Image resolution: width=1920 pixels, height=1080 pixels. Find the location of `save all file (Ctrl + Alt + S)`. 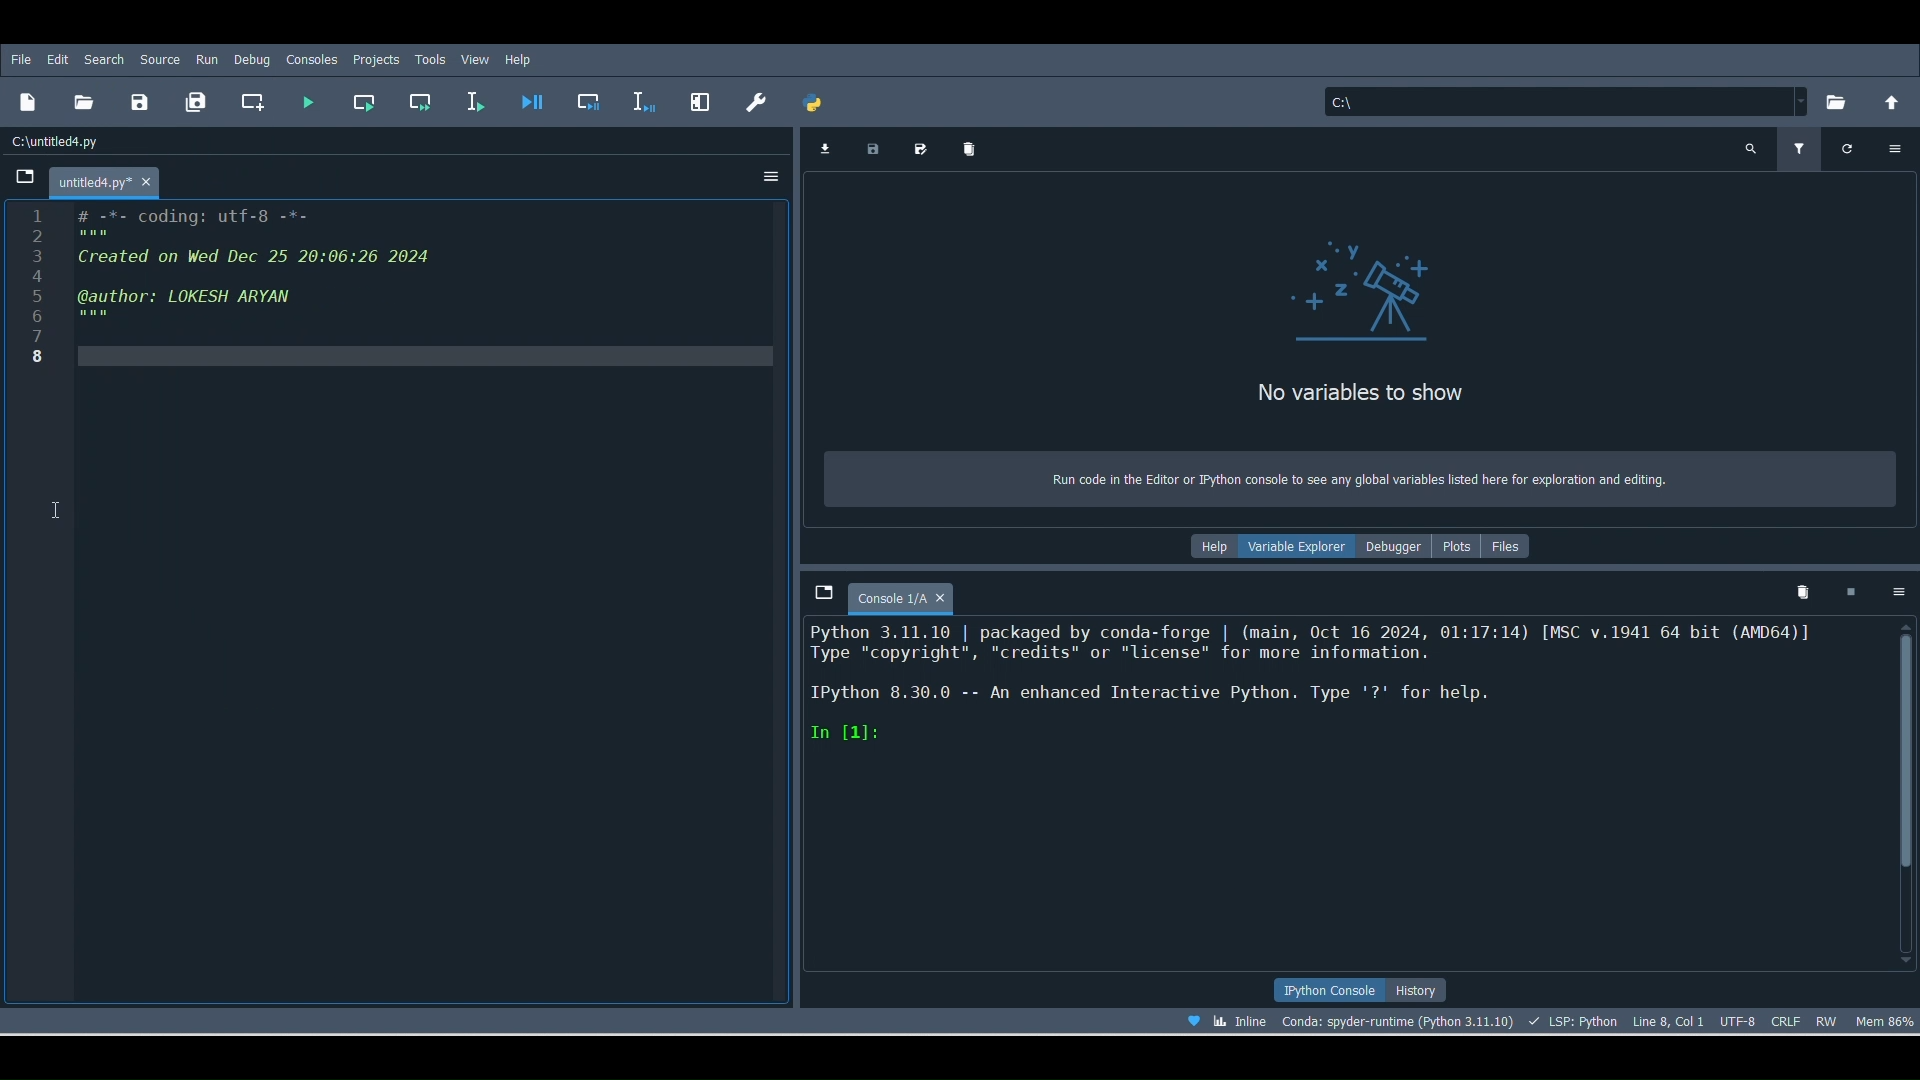

save all file (Ctrl + Alt + S) is located at coordinates (200, 103).